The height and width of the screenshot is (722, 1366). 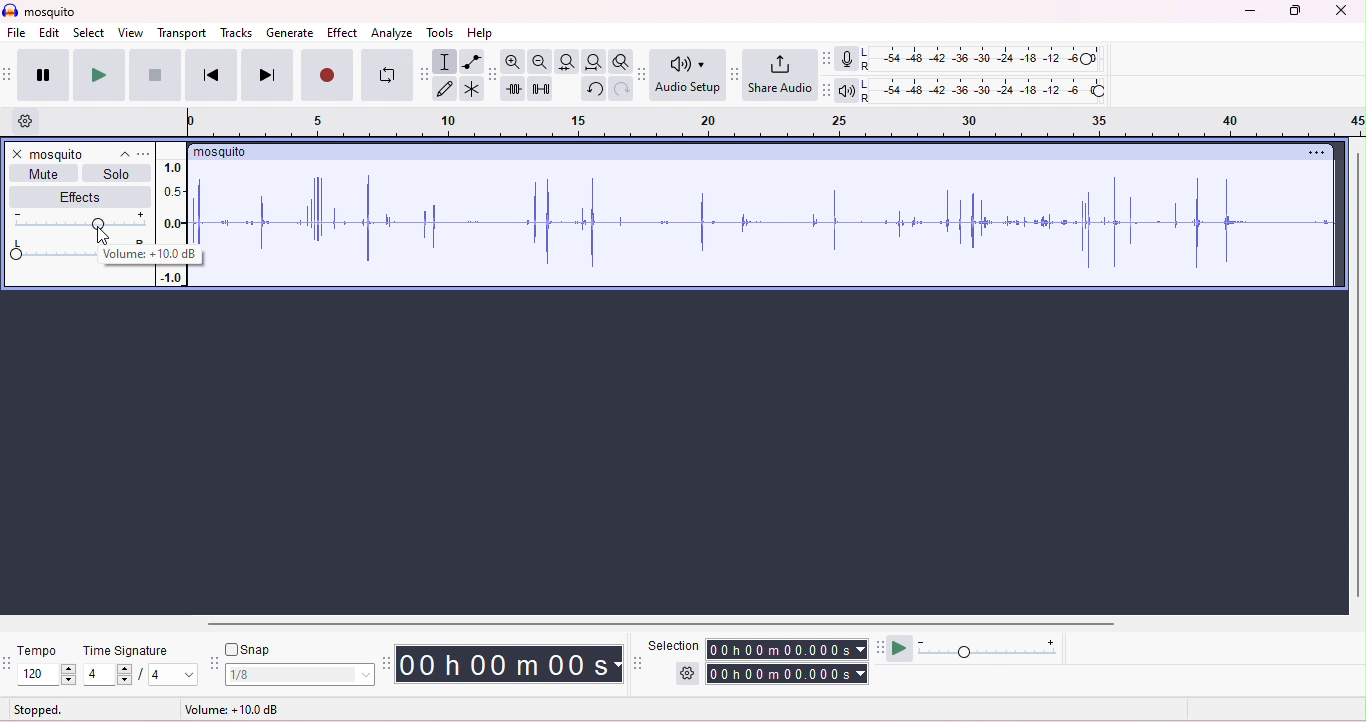 What do you see at coordinates (88, 34) in the screenshot?
I see `select` at bounding box center [88, 34].